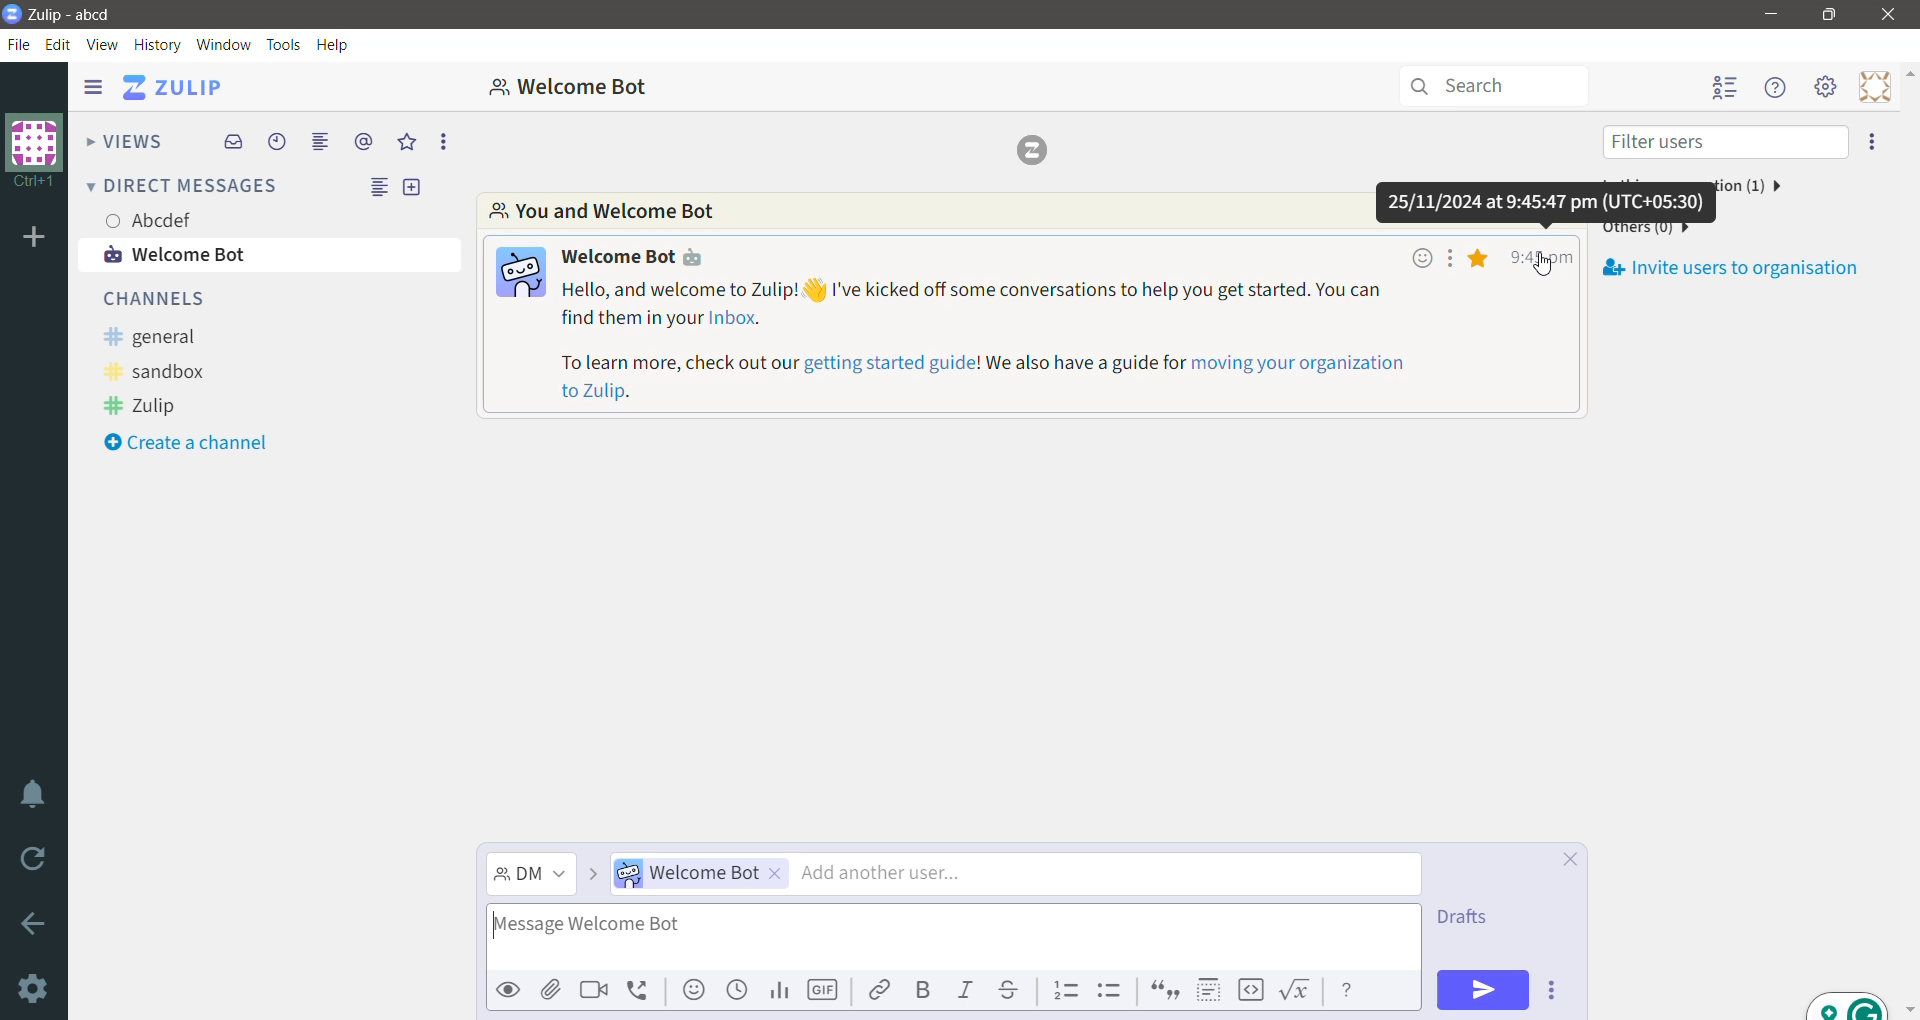 This screenshot has height=1020, width=1920. Describe the element at coordinates (823, 992) in the screenshot. I see `Add GIF` at that location.